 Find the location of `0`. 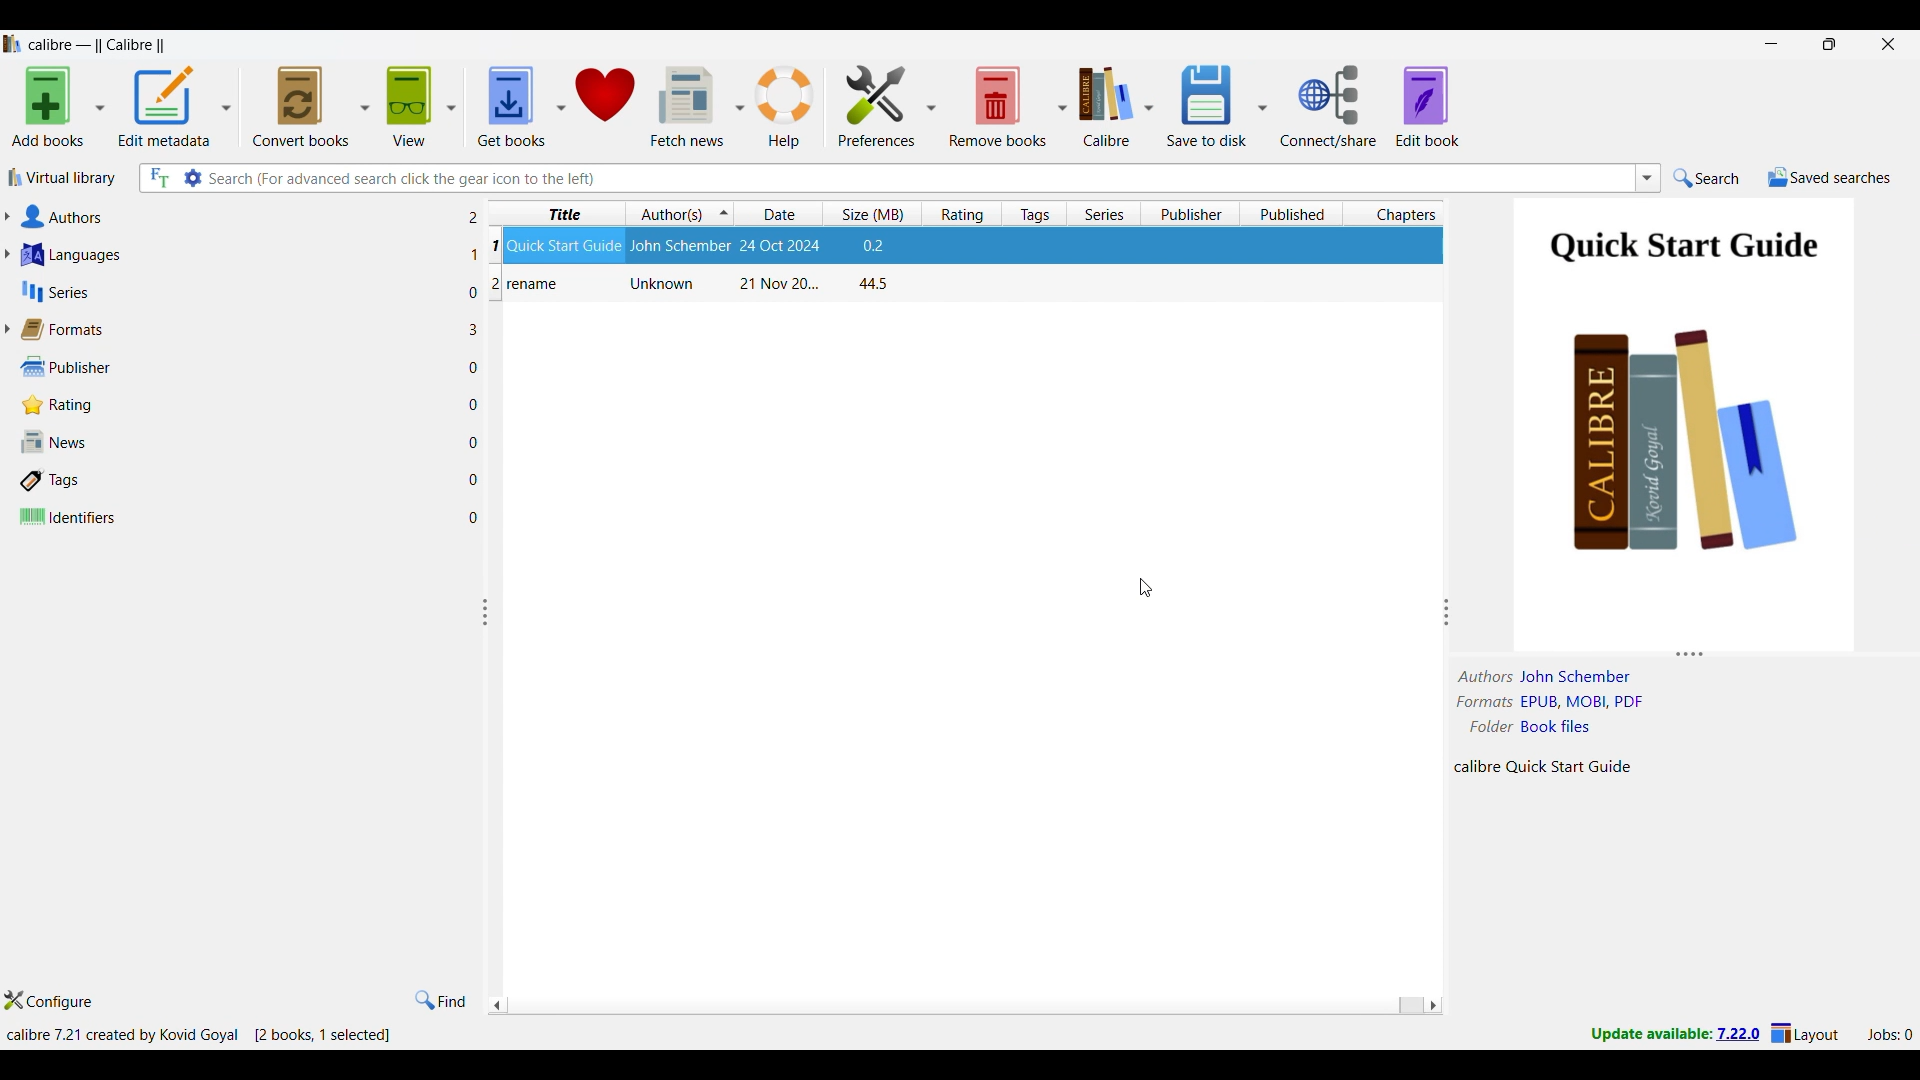

0 is located at coordinates (478, 478).